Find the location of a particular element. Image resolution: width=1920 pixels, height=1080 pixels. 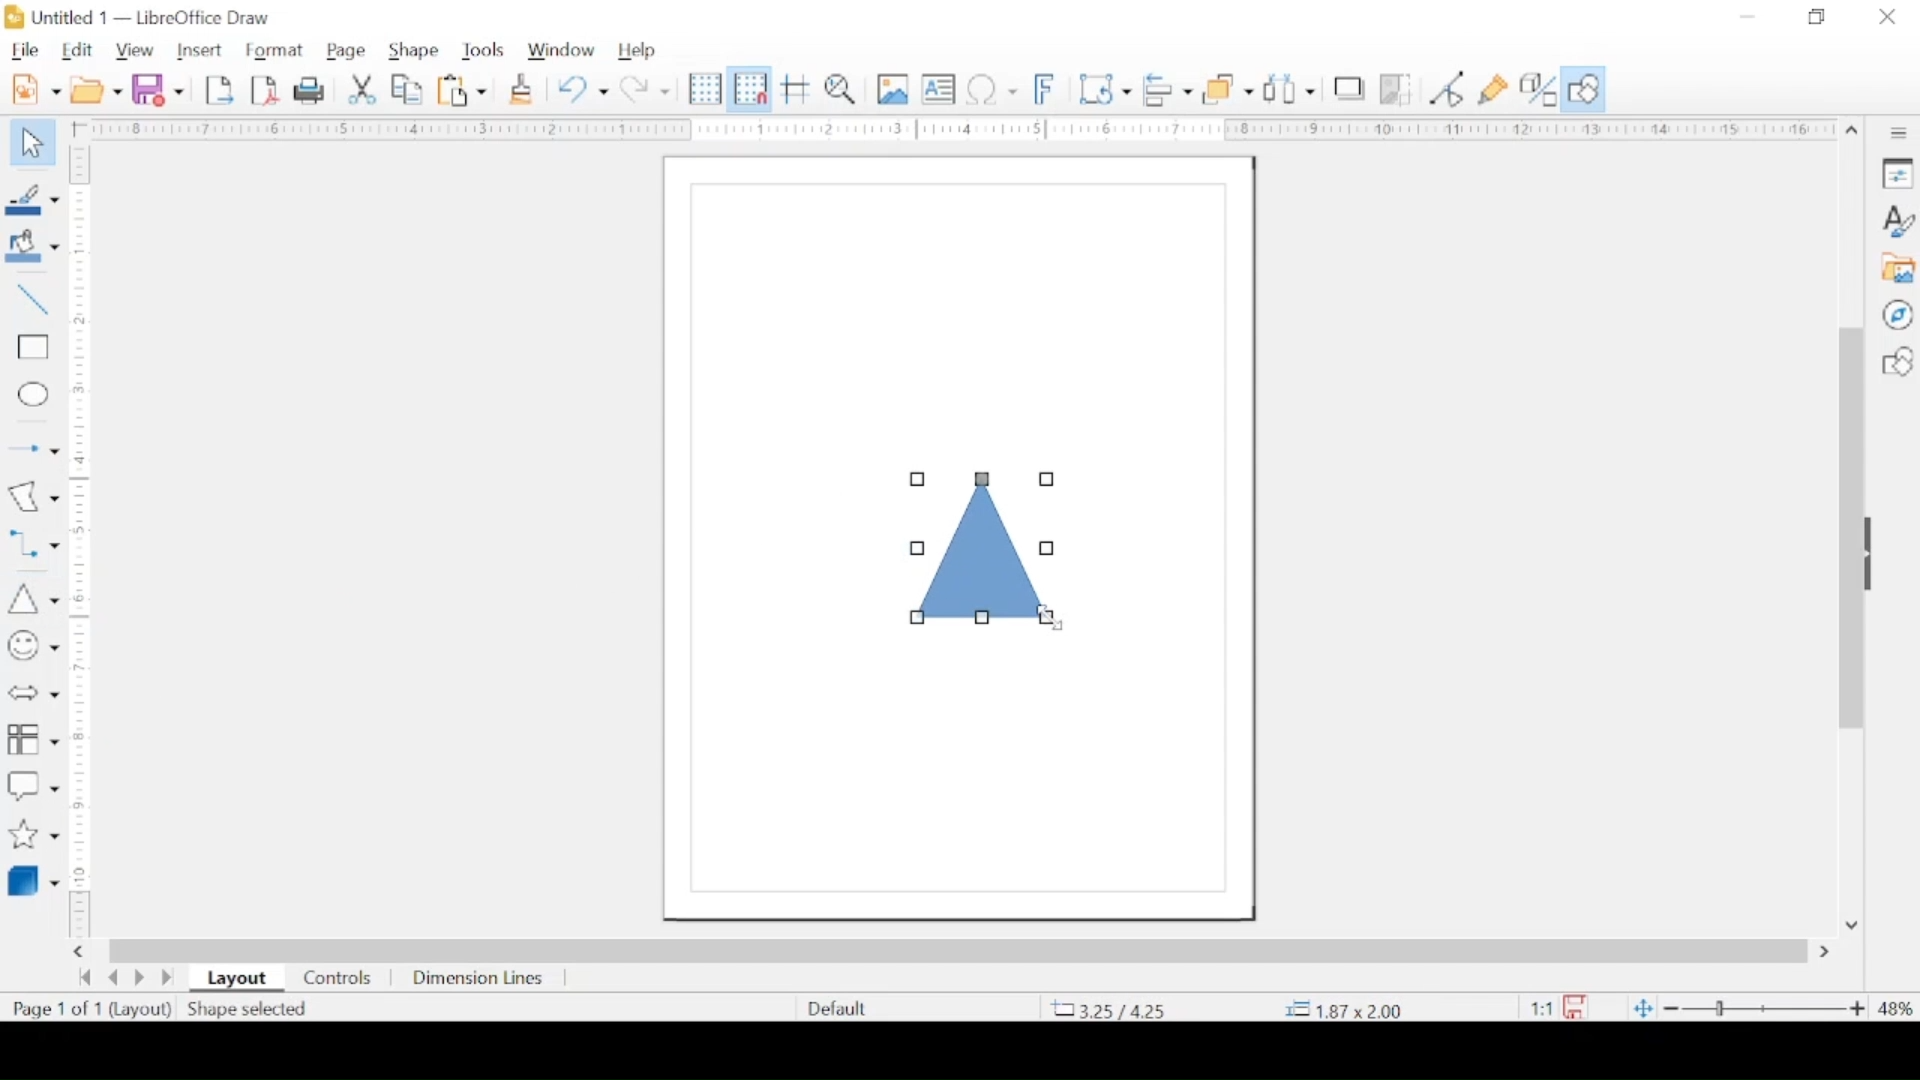

scroll up  is located at coordinates (1852, 131).